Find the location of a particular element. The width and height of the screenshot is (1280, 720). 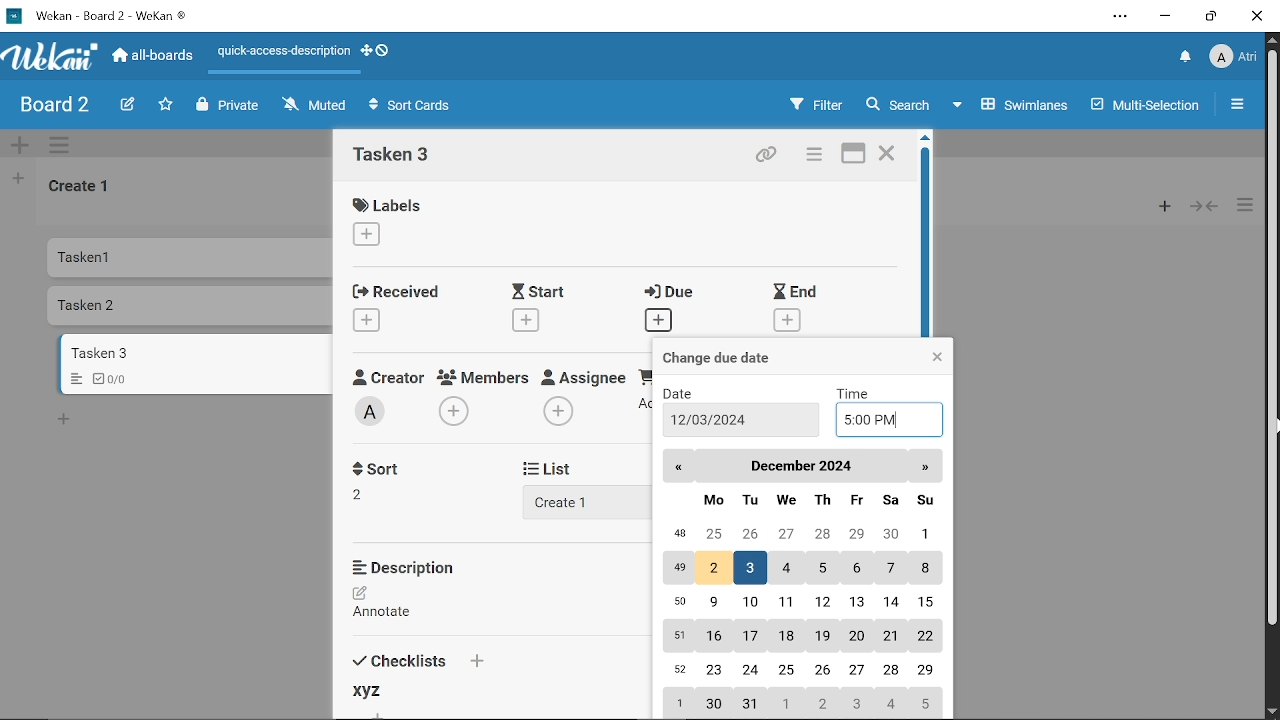

Change due date is located at coordinates (735, 357).